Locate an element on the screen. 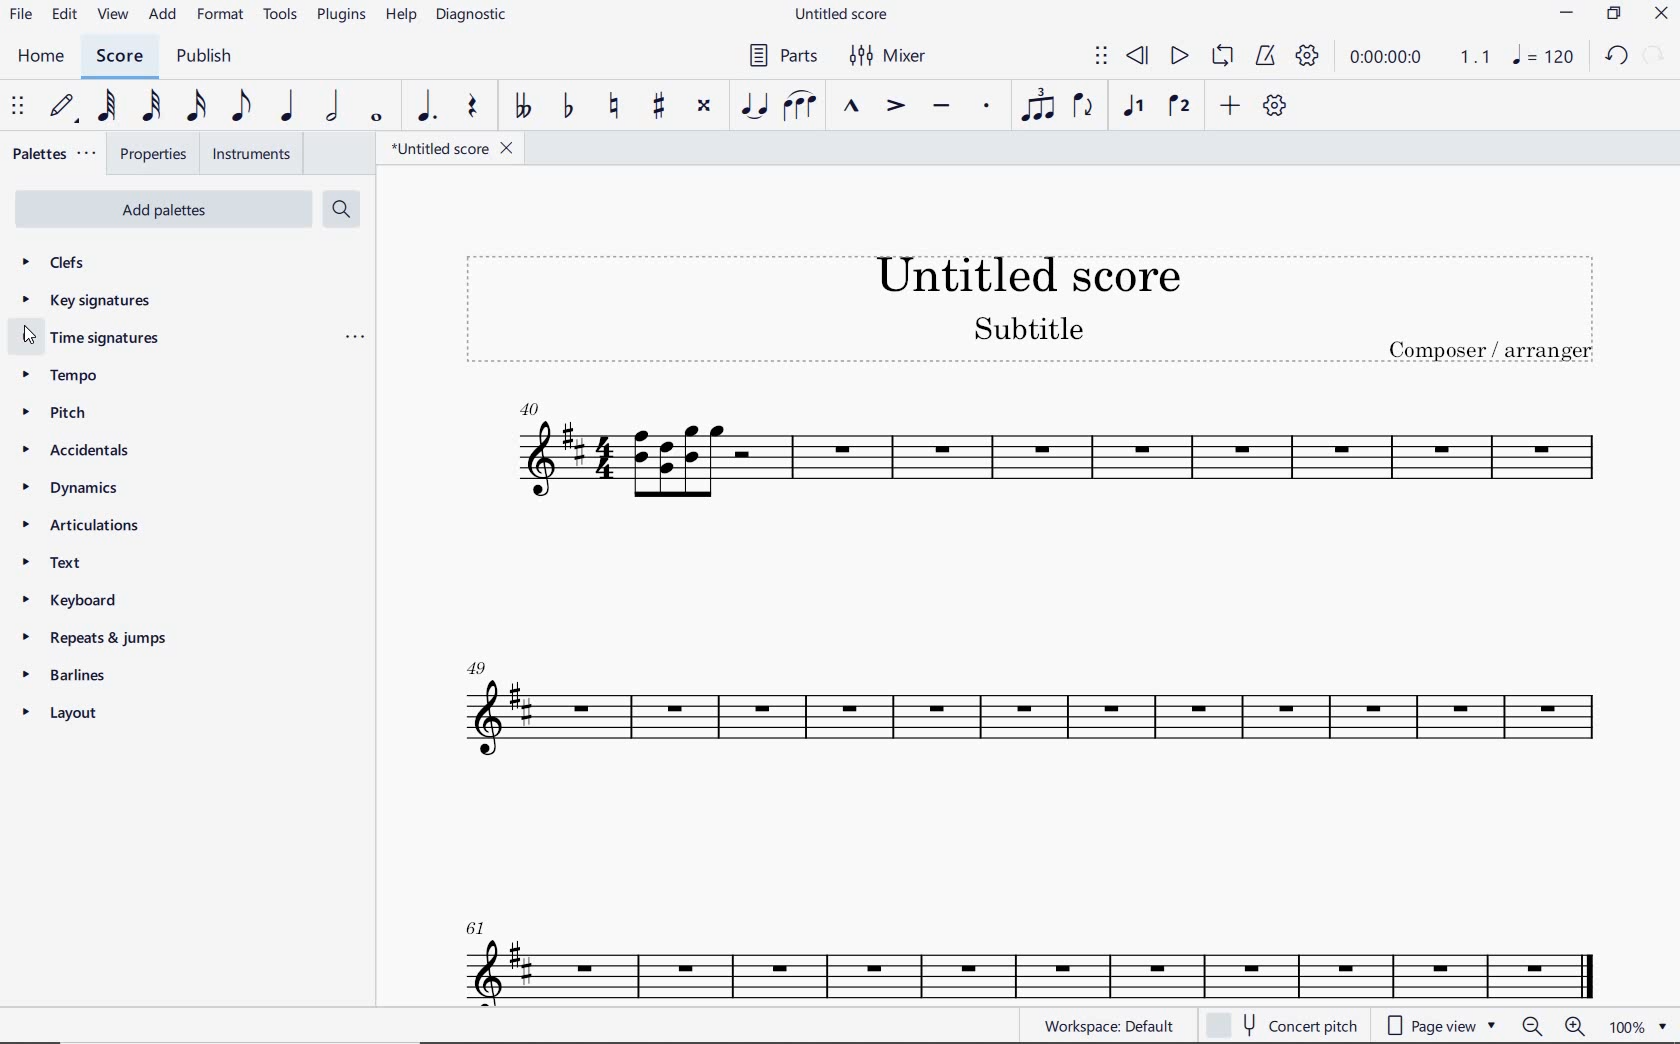  HALF NOTE is located at coordinates (331, 107).